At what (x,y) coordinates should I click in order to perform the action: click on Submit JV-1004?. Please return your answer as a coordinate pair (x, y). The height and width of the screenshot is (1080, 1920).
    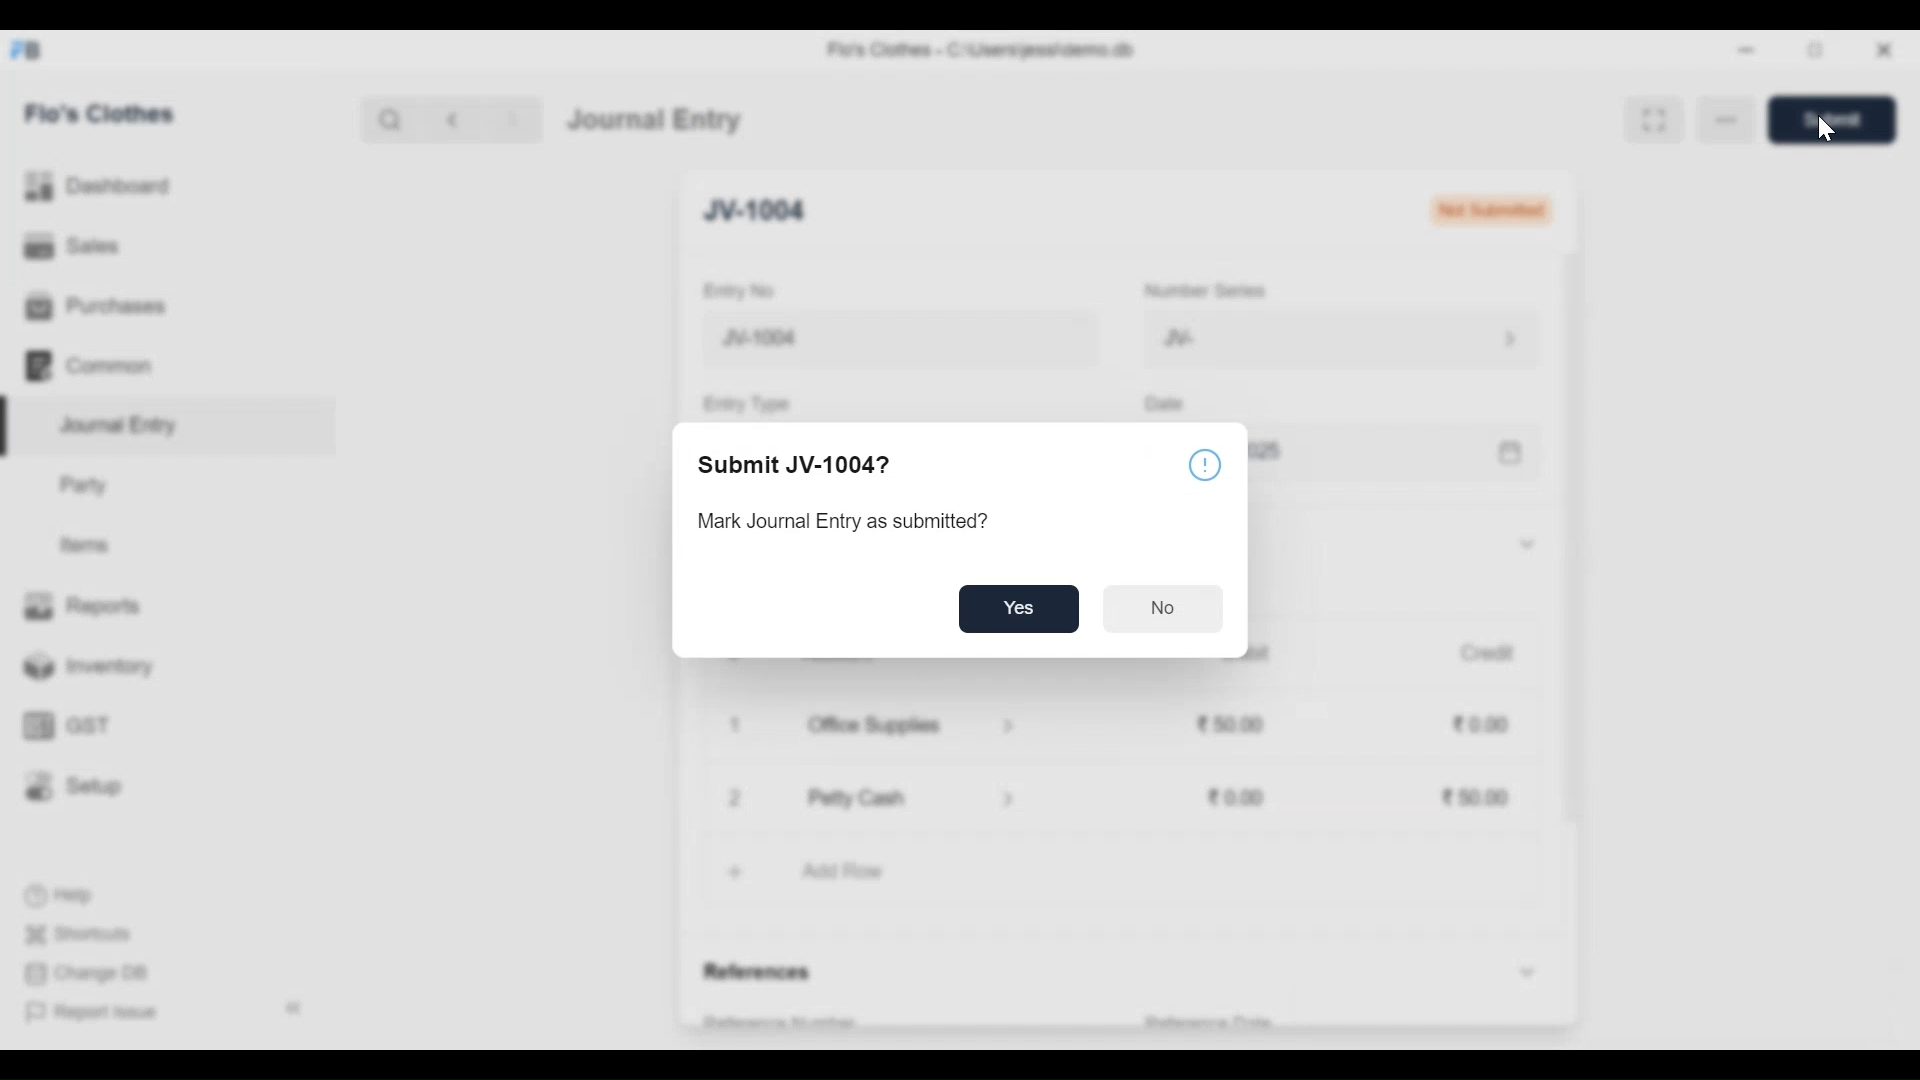
    Looking at the image, I should click on (798, 465).